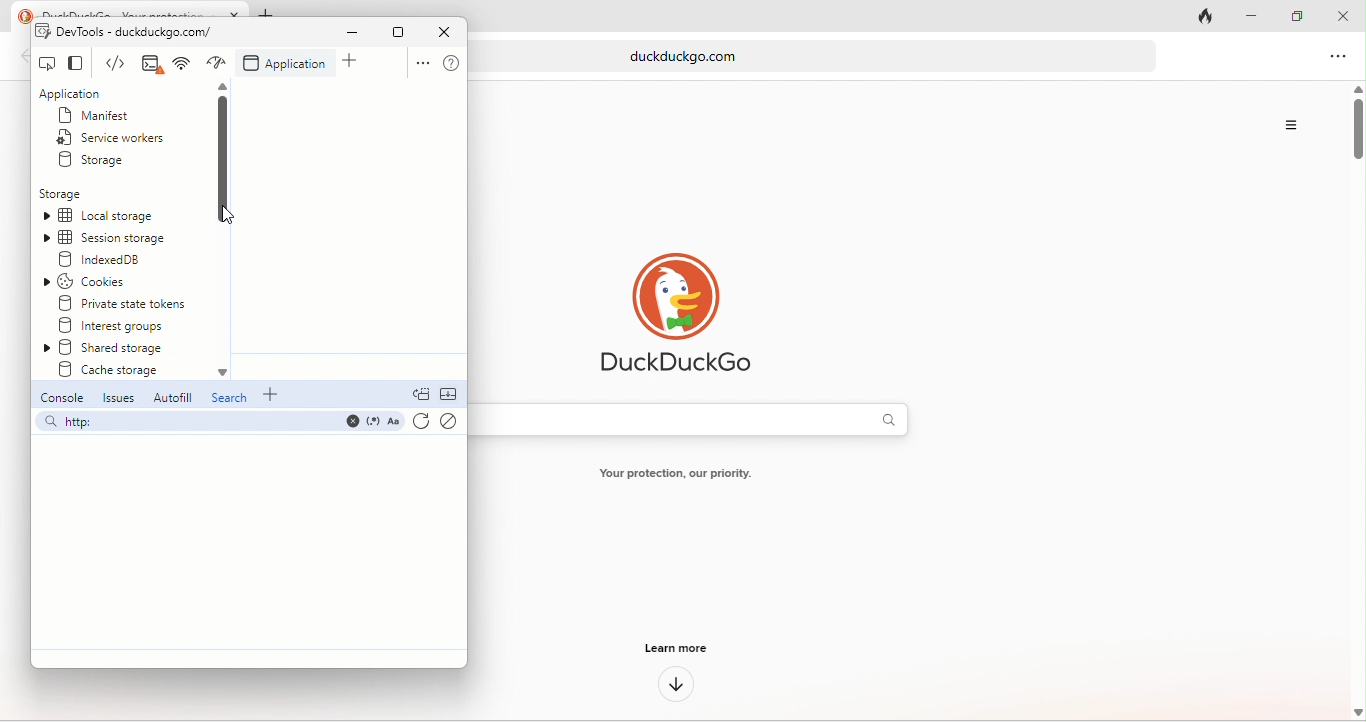 The width and height of the screenshot is (1366, 722). Describe the element at coordinates (229, 400) in the screenshot. I see `search` at that location.